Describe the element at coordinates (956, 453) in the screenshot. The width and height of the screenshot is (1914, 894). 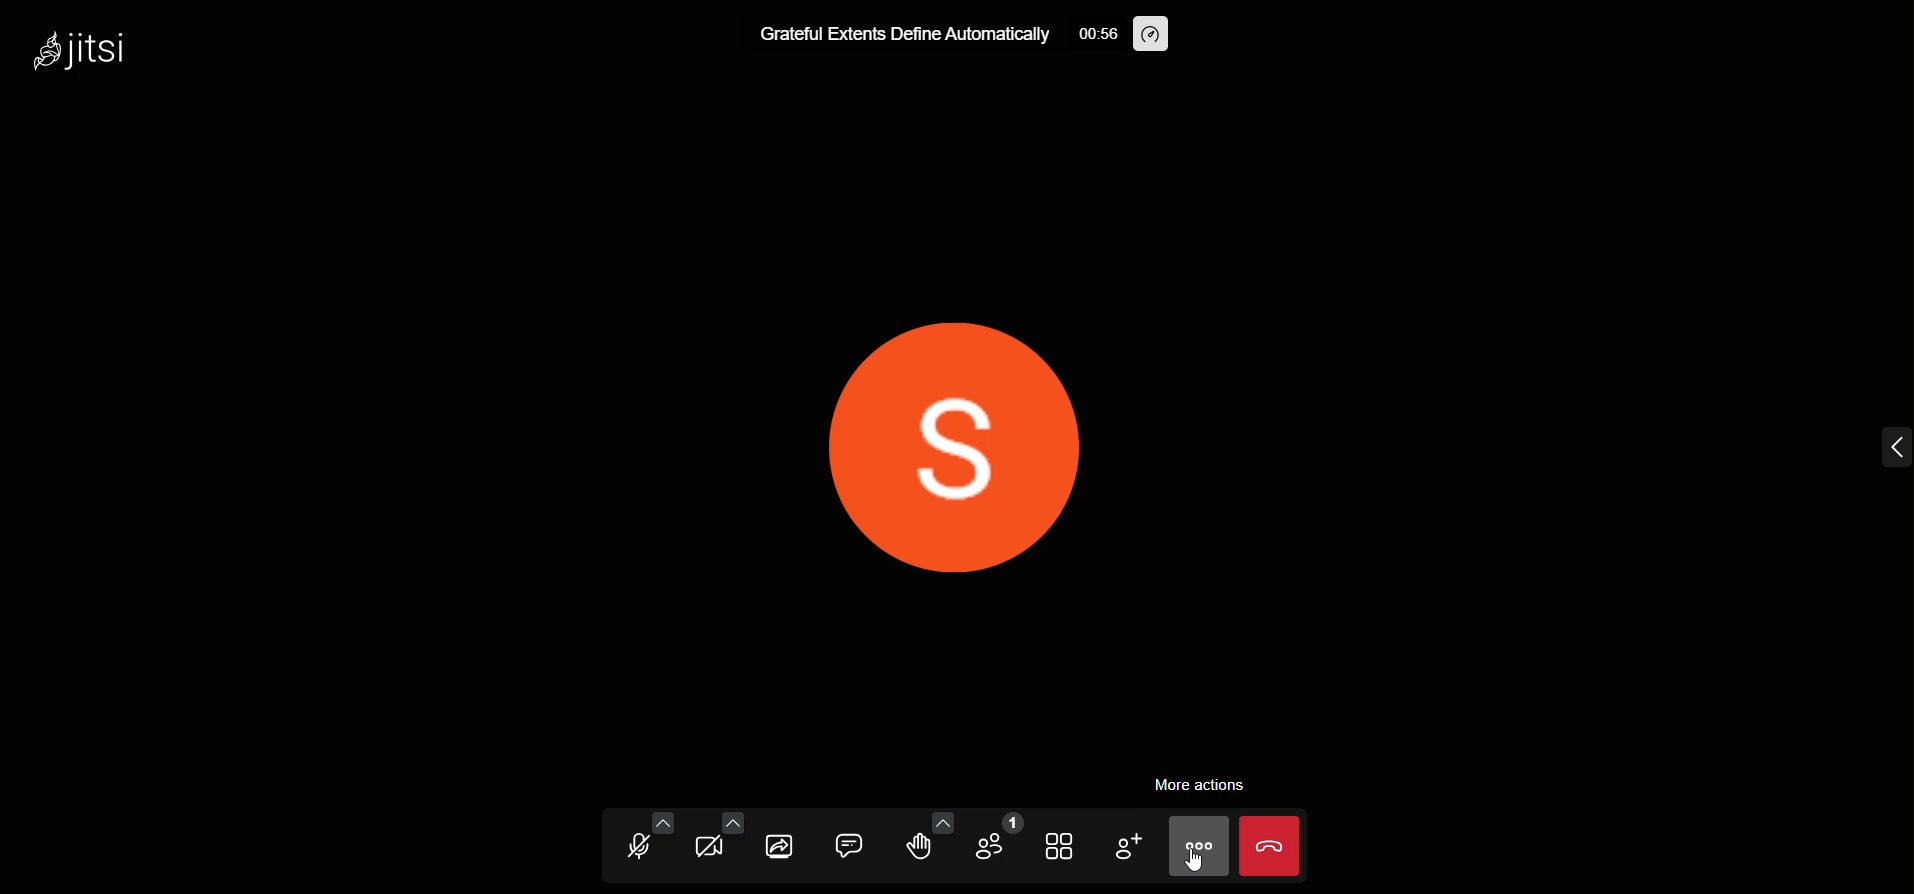
I see `display picture` at that location.